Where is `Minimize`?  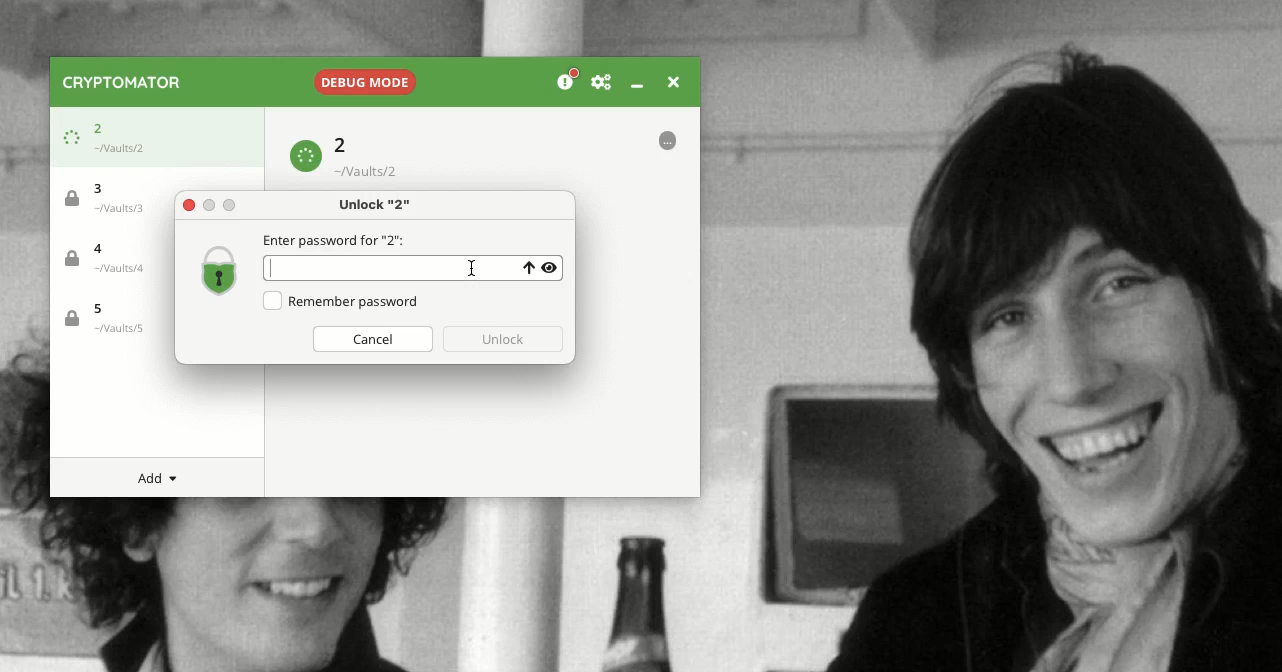 Minimize is located at coordinates (636, 85).